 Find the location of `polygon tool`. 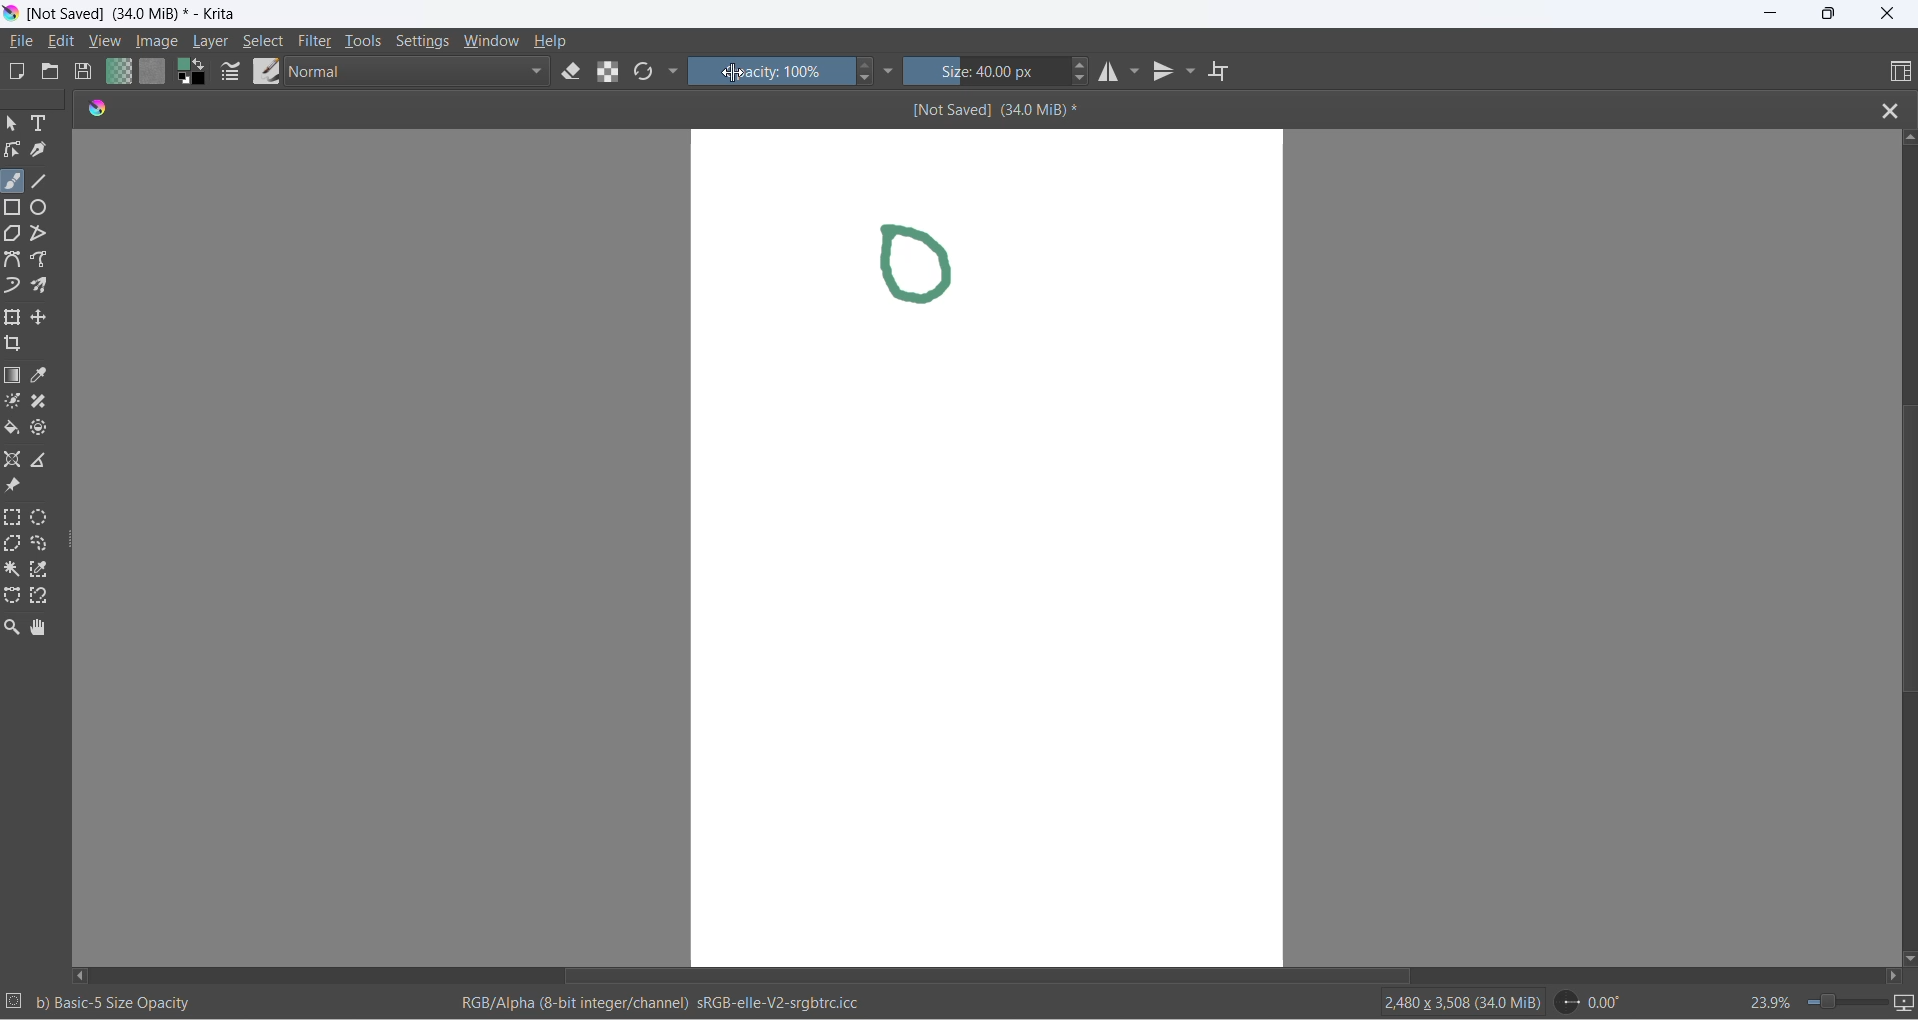

polygon tool is located at coordinates (13, 235).